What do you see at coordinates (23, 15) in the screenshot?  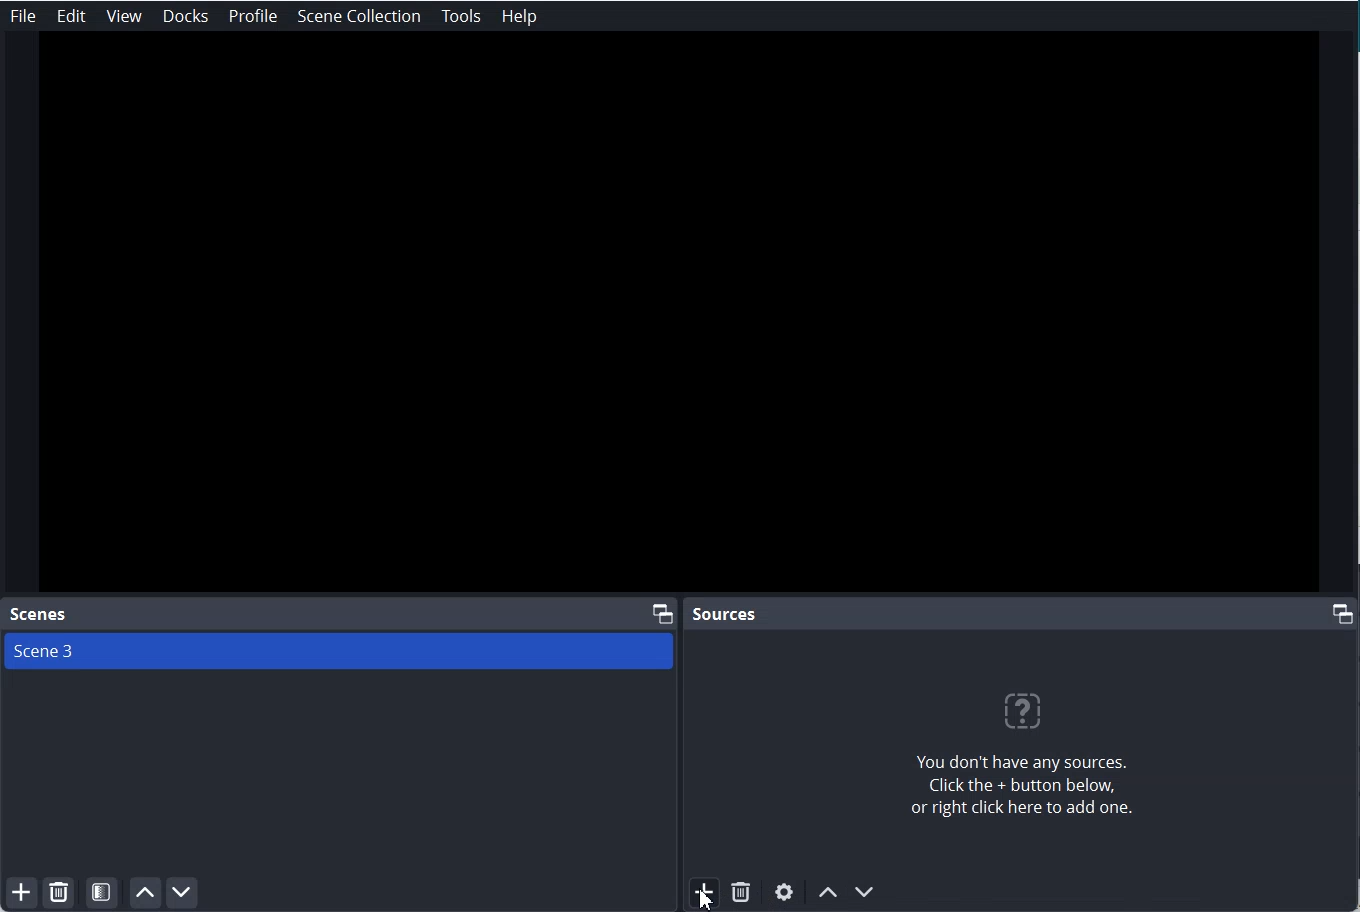 I see `File` at bounding box center [23, 15].